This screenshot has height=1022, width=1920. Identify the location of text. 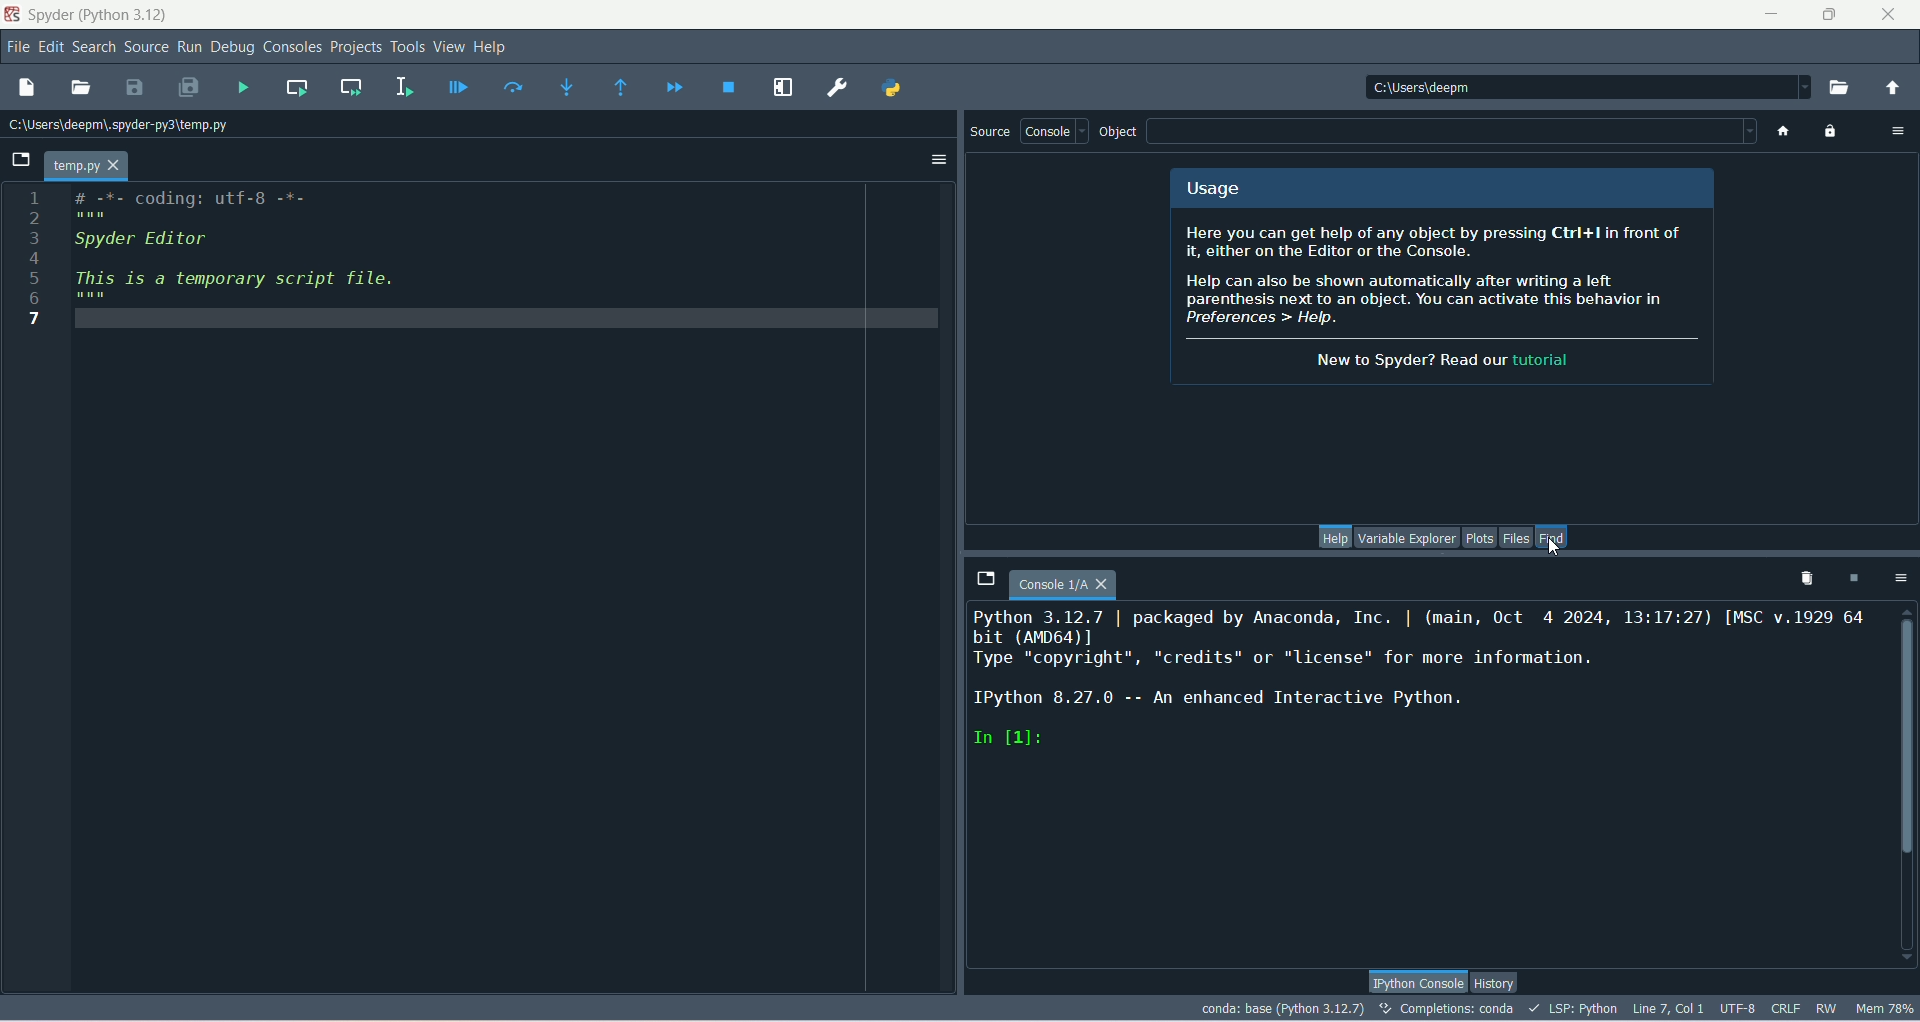
(1442, 277).